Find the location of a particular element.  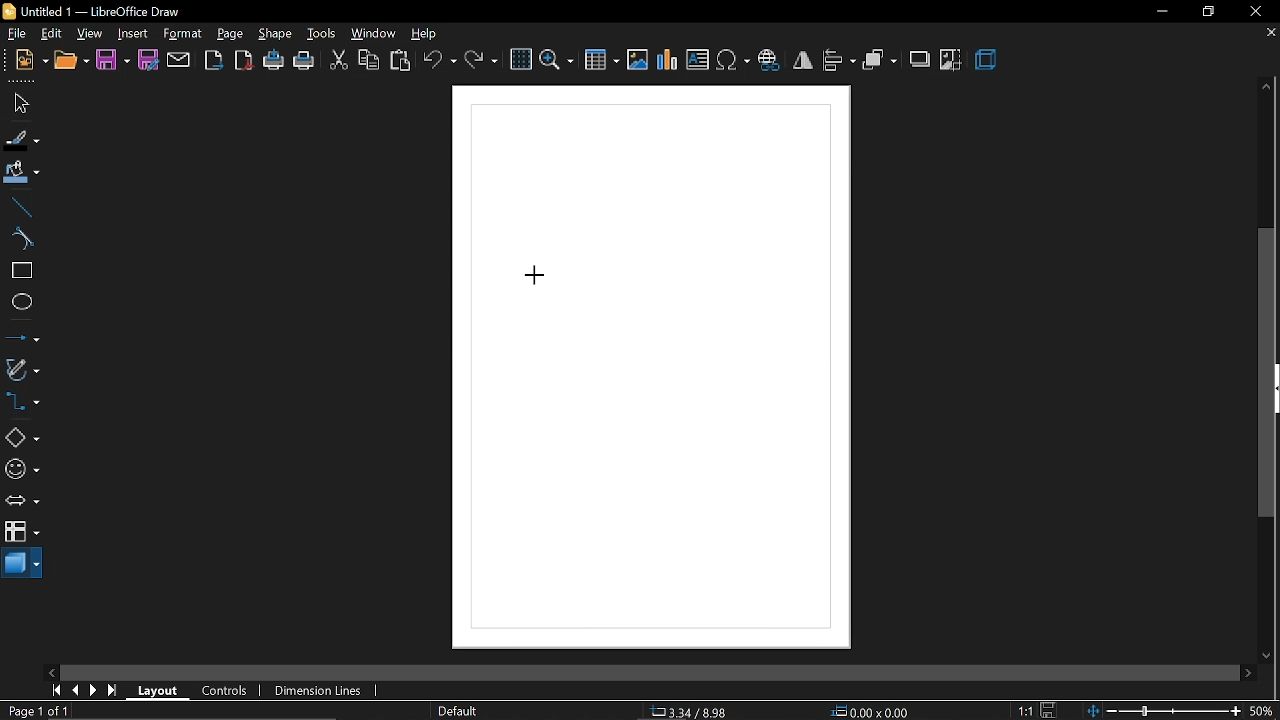

select is located at coordinates (17, 102).